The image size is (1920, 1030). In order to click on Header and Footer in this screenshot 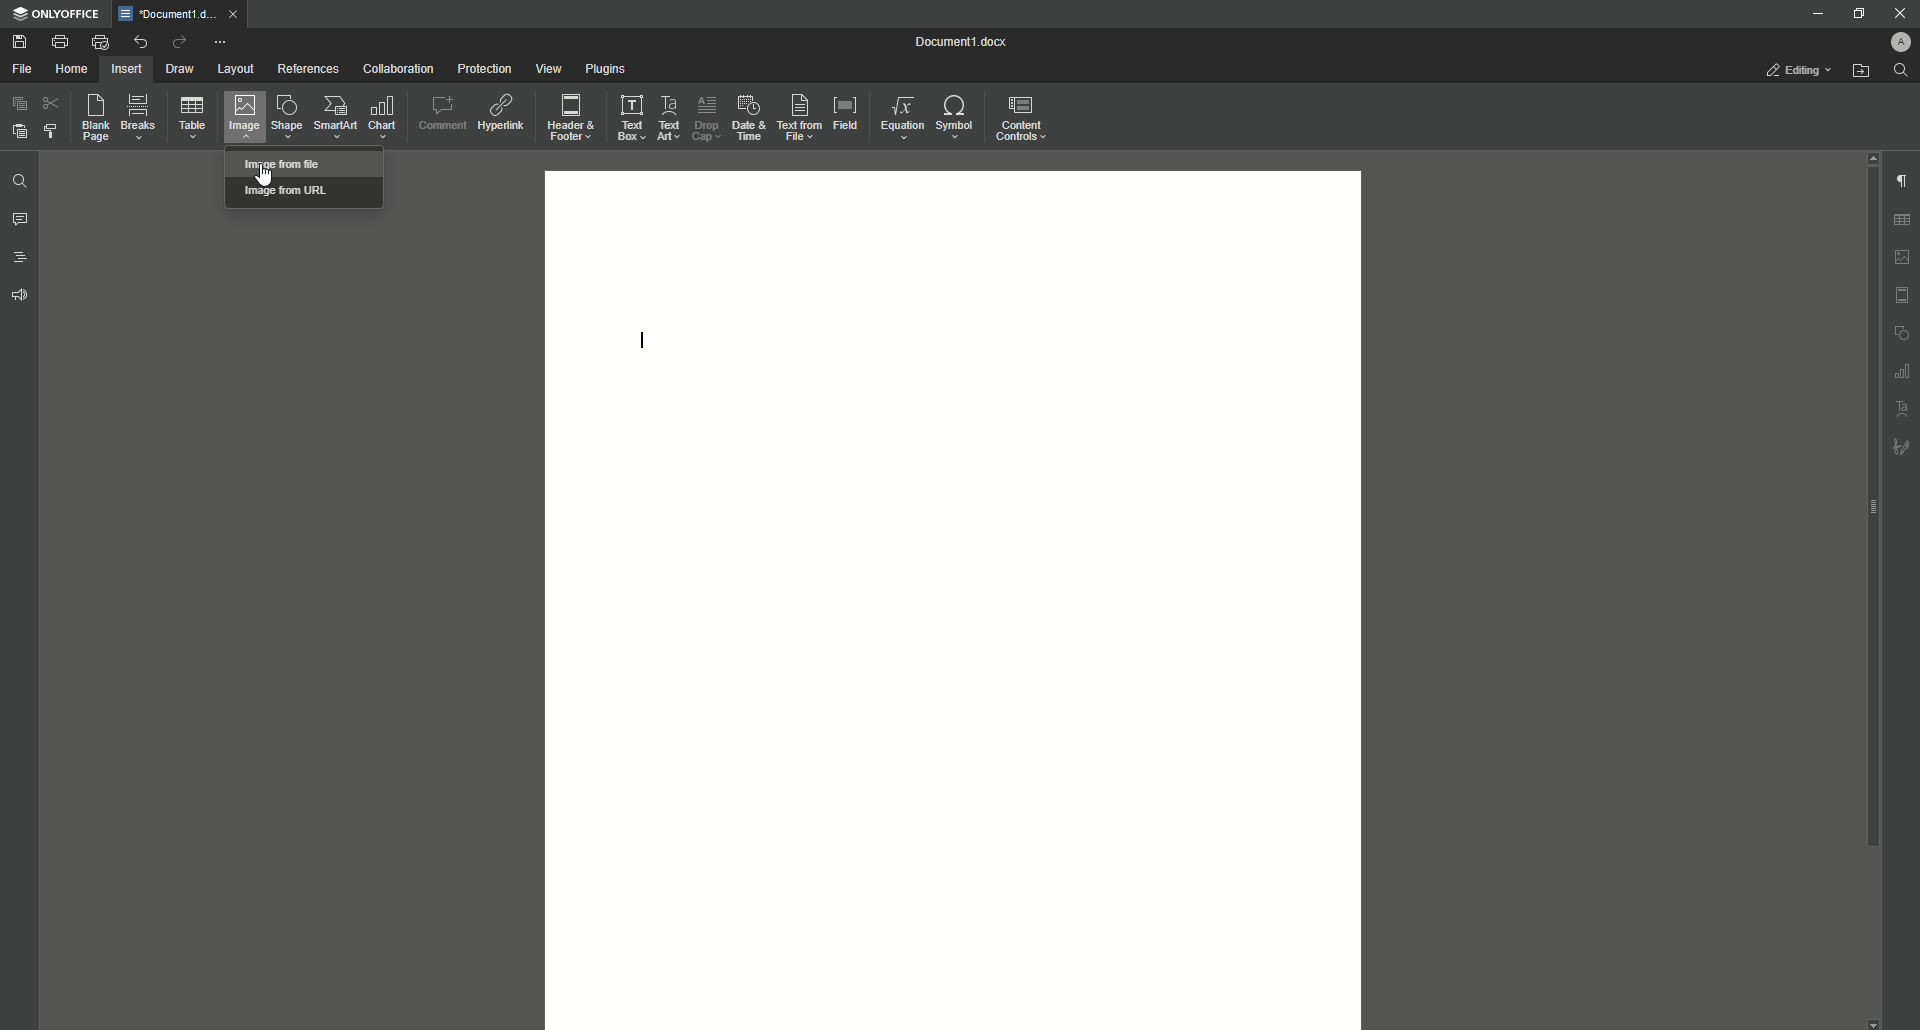, I will do `click(566, 118)`.